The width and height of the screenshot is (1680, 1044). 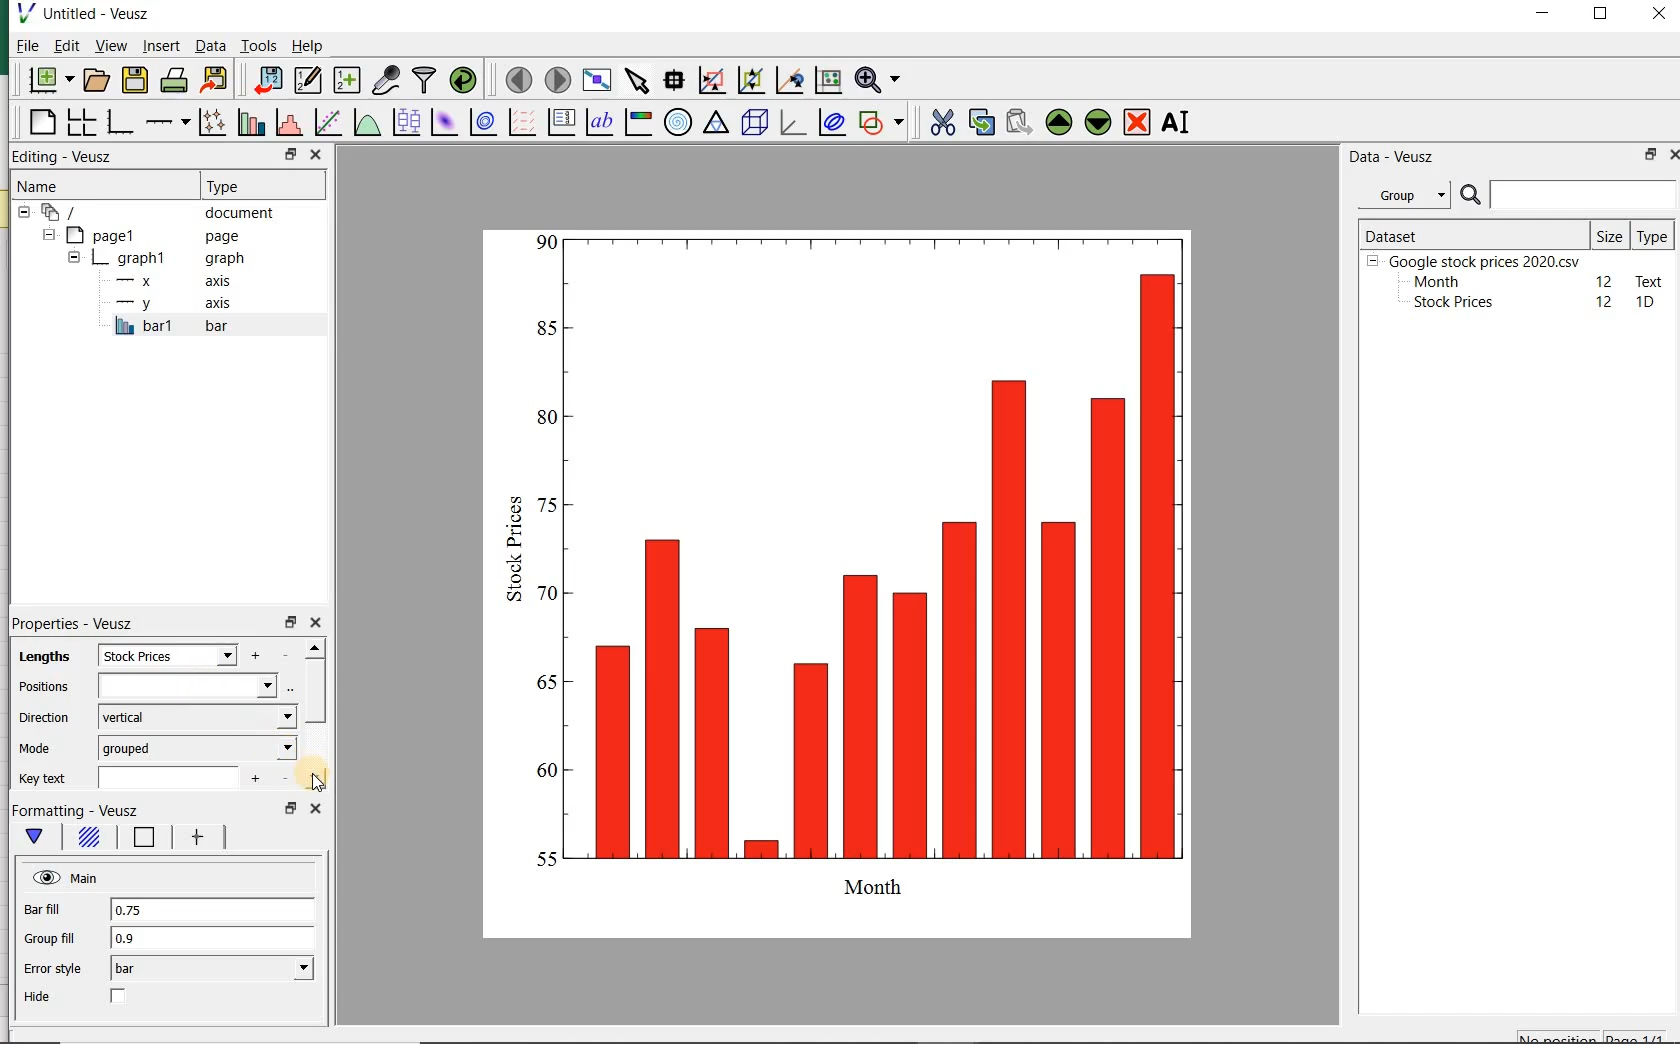 I want to click on cut the selected widget, so click(x=944, y=125).